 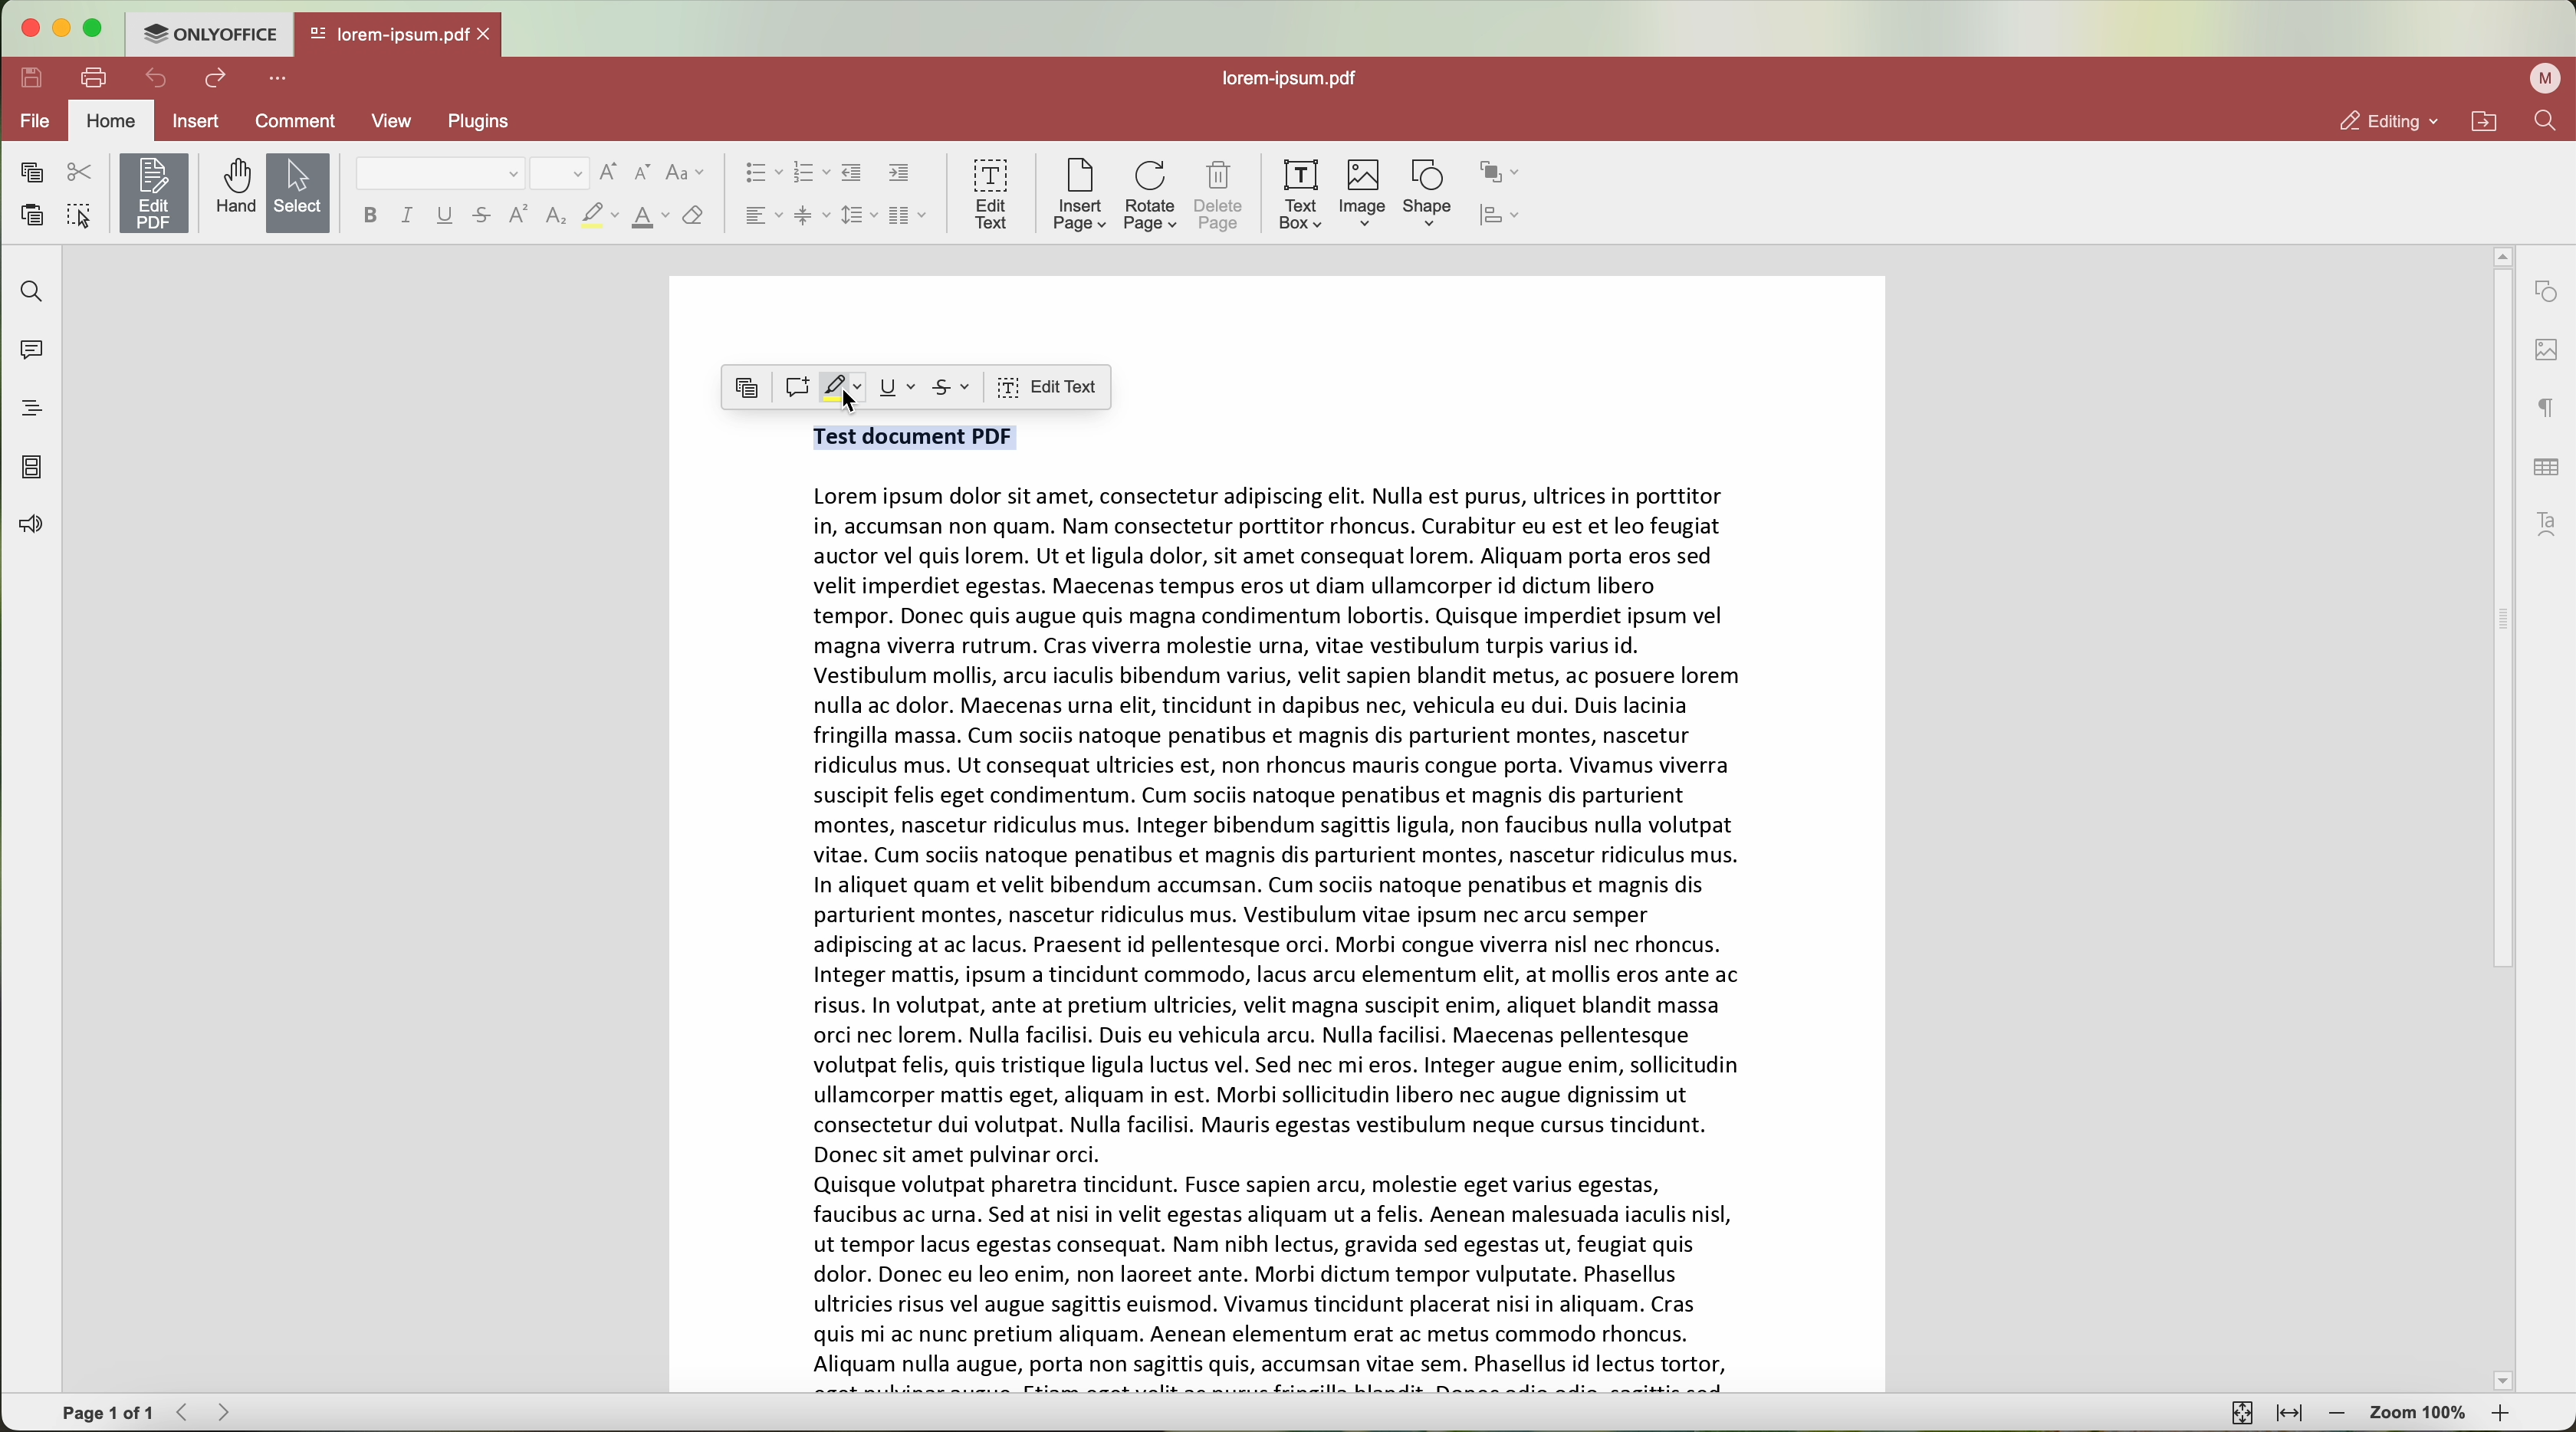 What do you see at coordinates (299, 120) in the screenshot?
I see `comment` at bounding box center [299, 120].